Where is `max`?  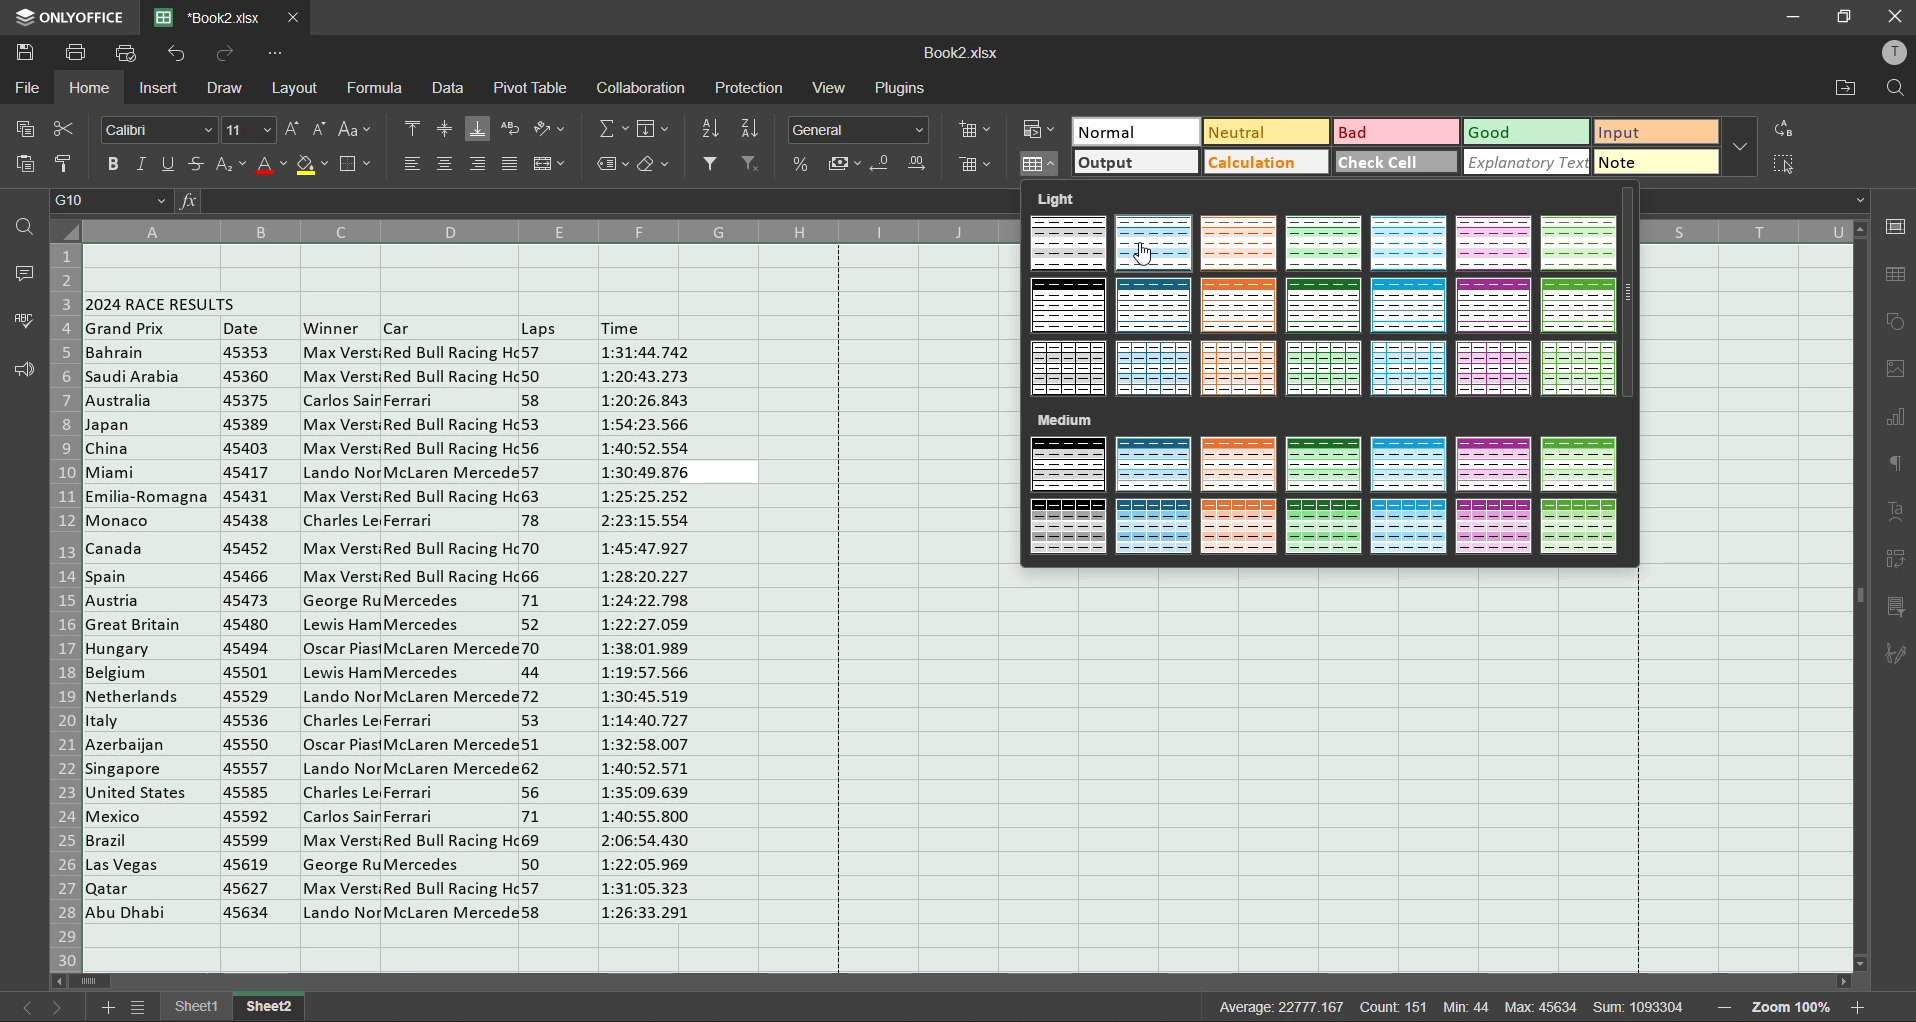 max is located at coordinates (1540, 1006).